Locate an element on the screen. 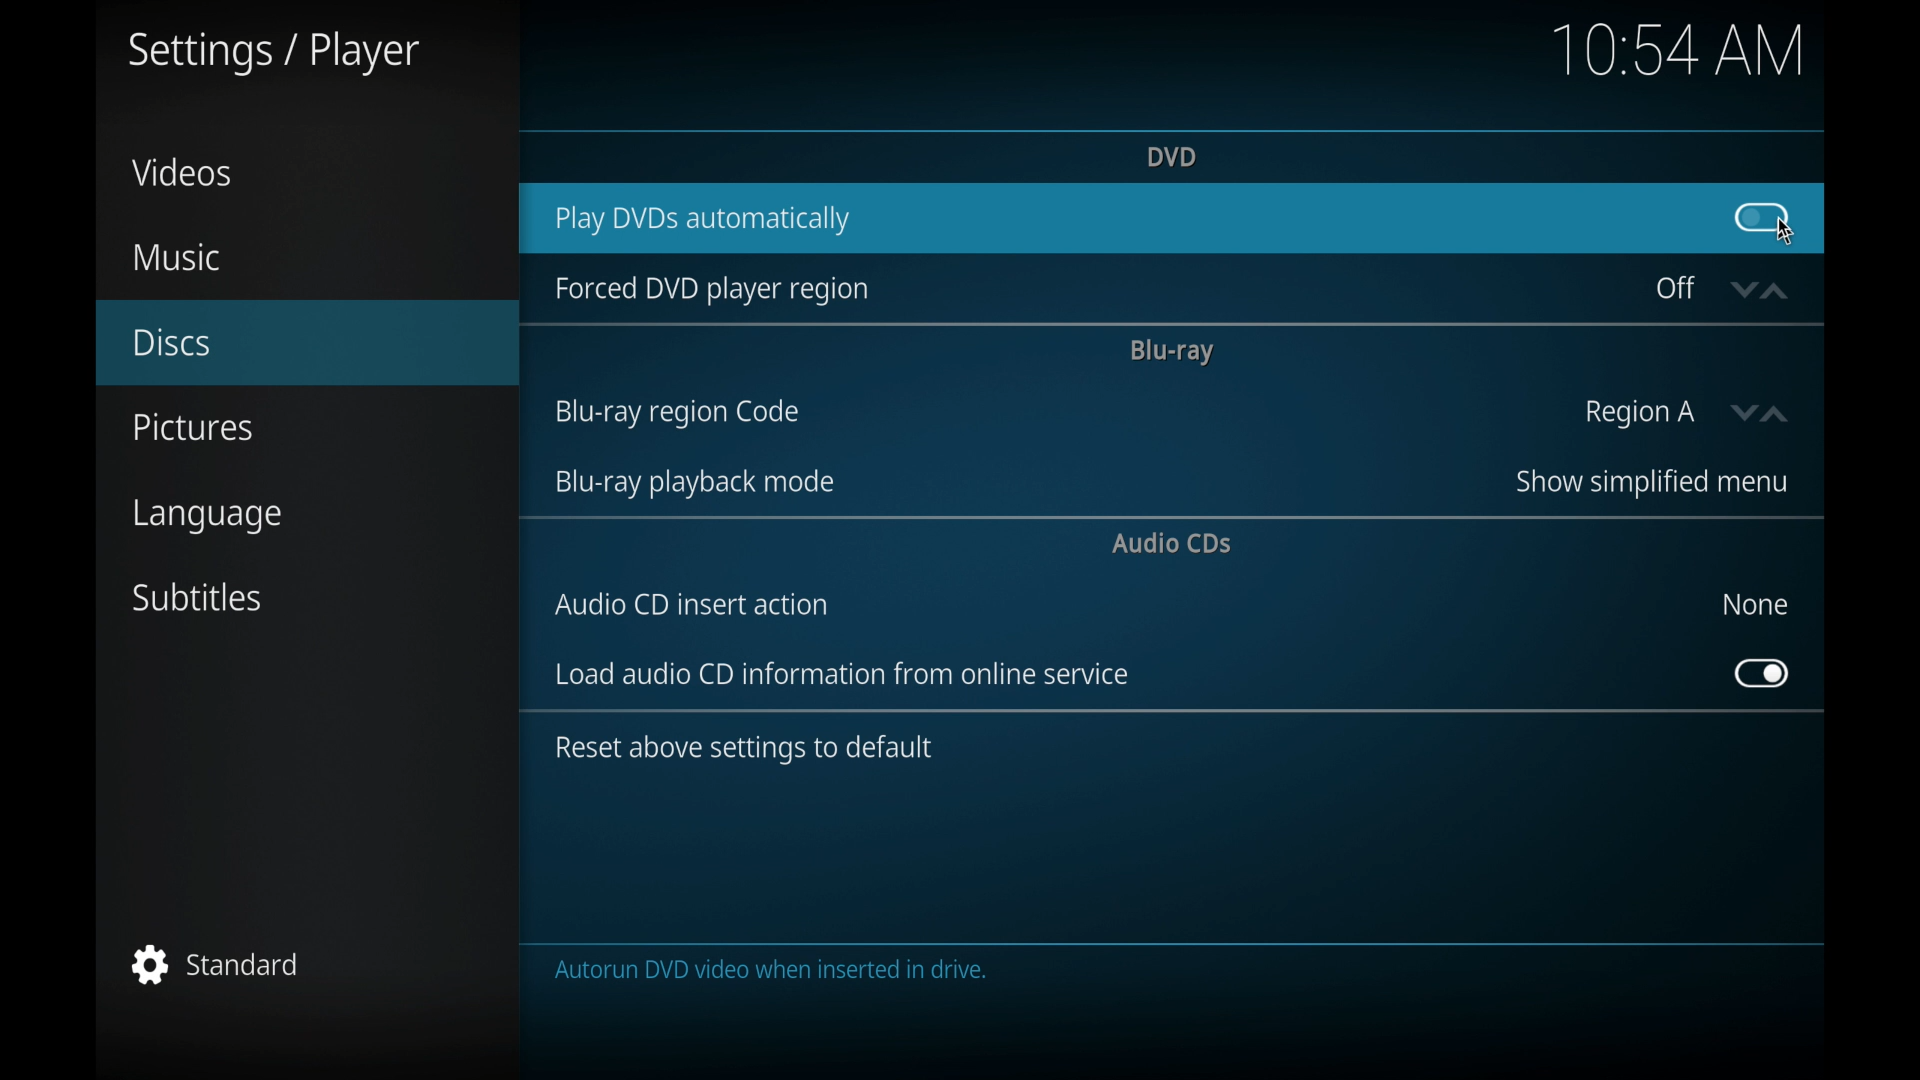 The height and width of the screenshot is (1080, 1920). blu-ray is located at coordinates (1170, 351).